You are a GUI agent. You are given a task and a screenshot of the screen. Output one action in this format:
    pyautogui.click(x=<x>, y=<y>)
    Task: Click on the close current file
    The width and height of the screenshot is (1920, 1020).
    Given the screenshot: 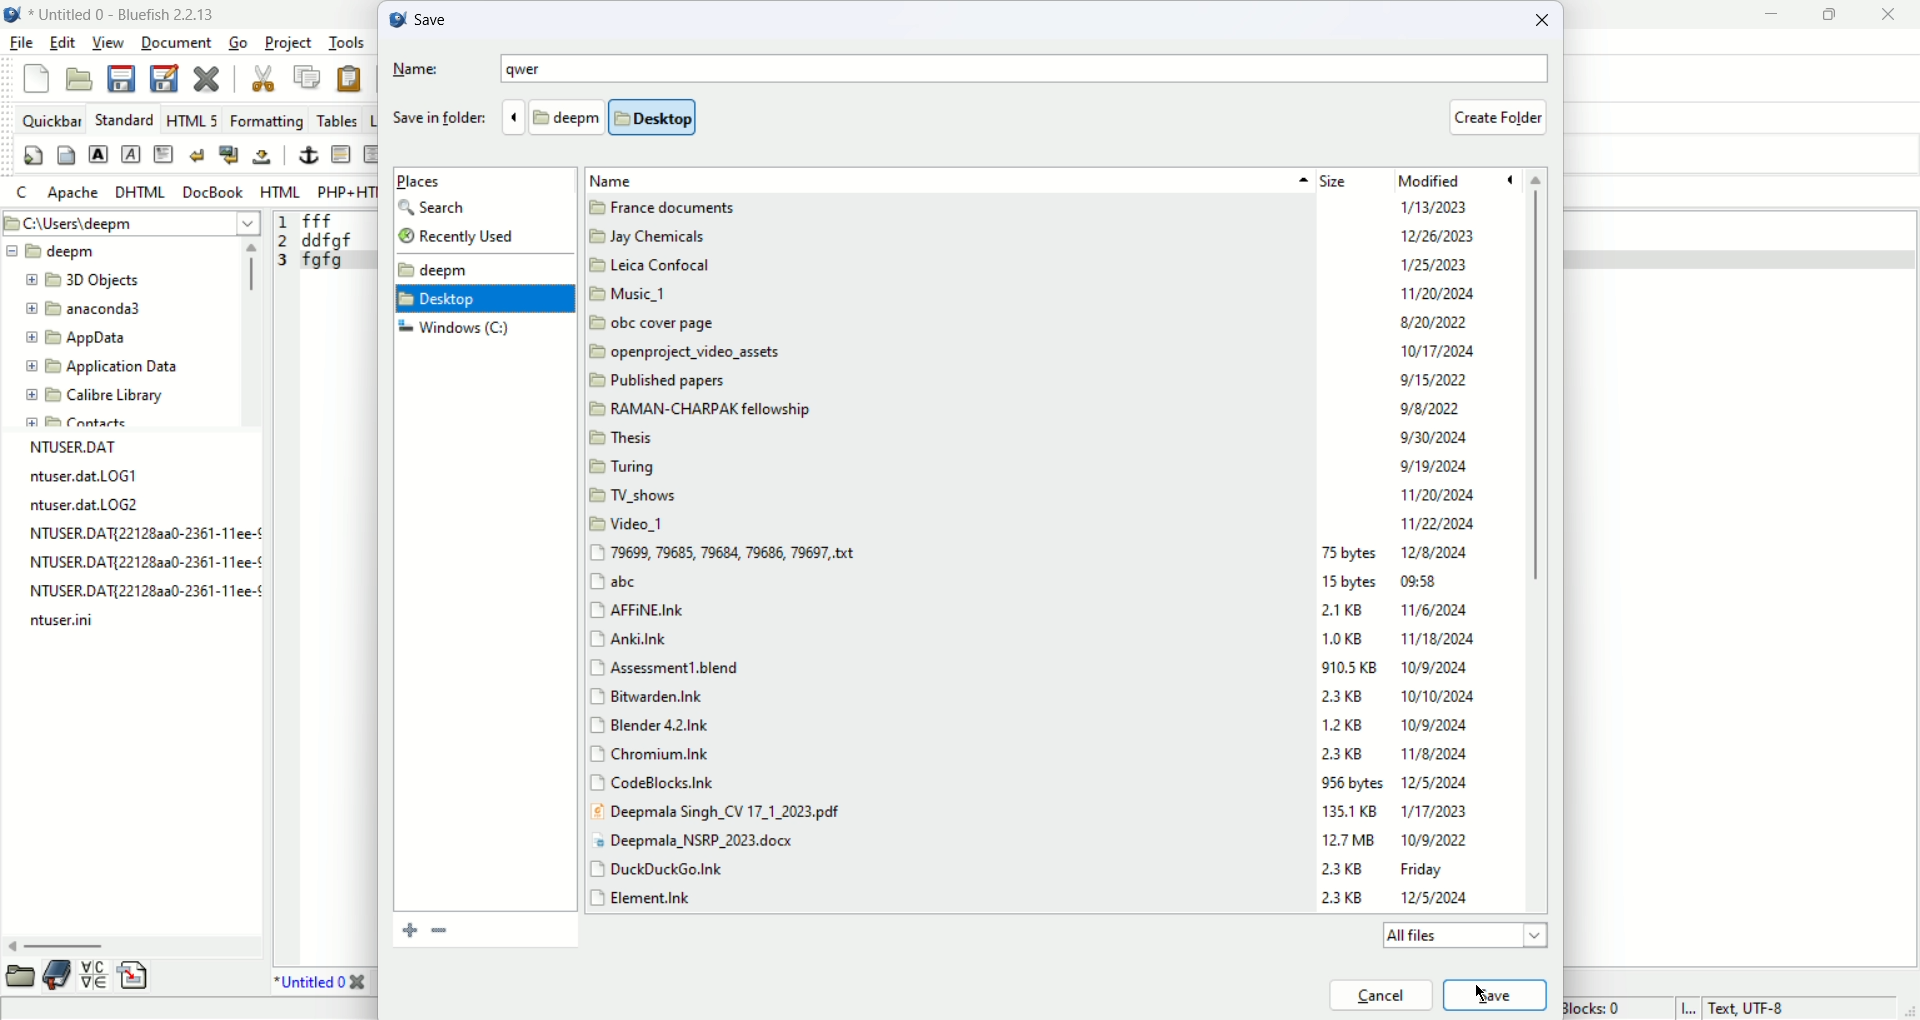 What is the action you would take?
    pyautogui.click(x=209, y=77)
    